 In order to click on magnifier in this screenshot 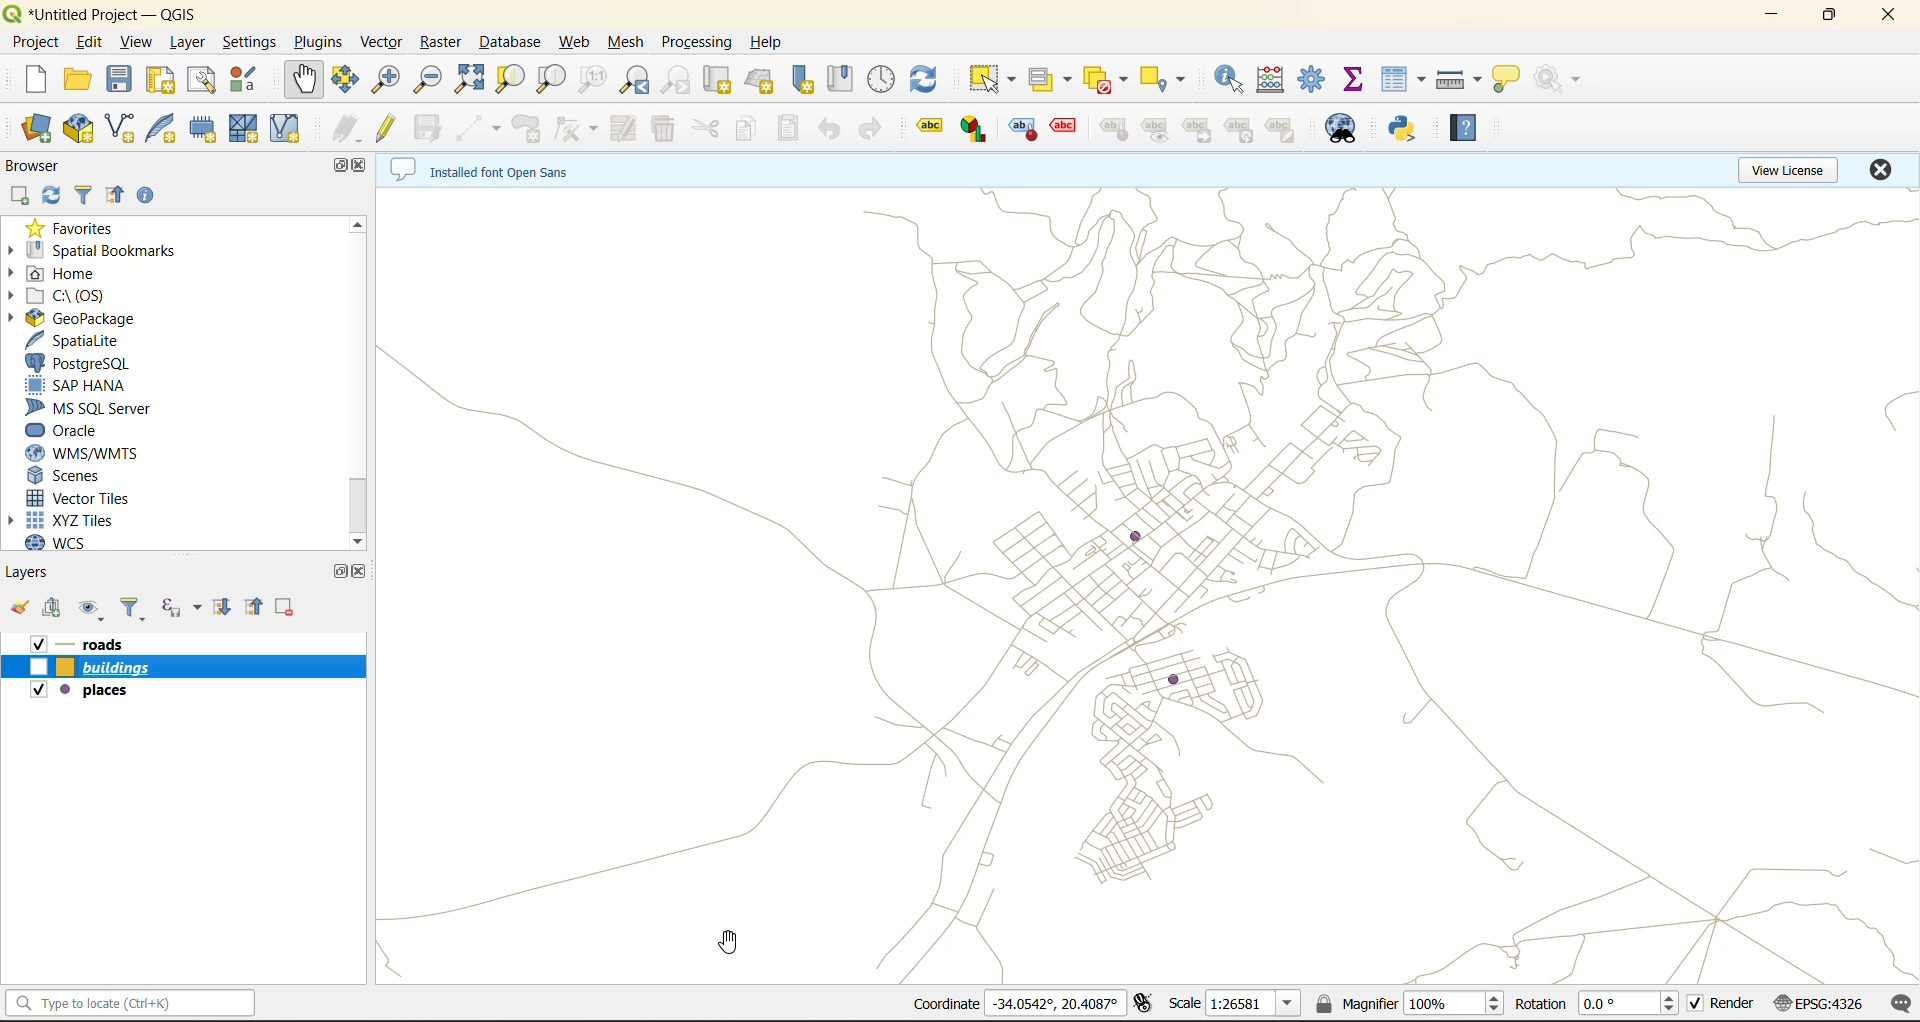, I will do `click(1410, 1006)`.